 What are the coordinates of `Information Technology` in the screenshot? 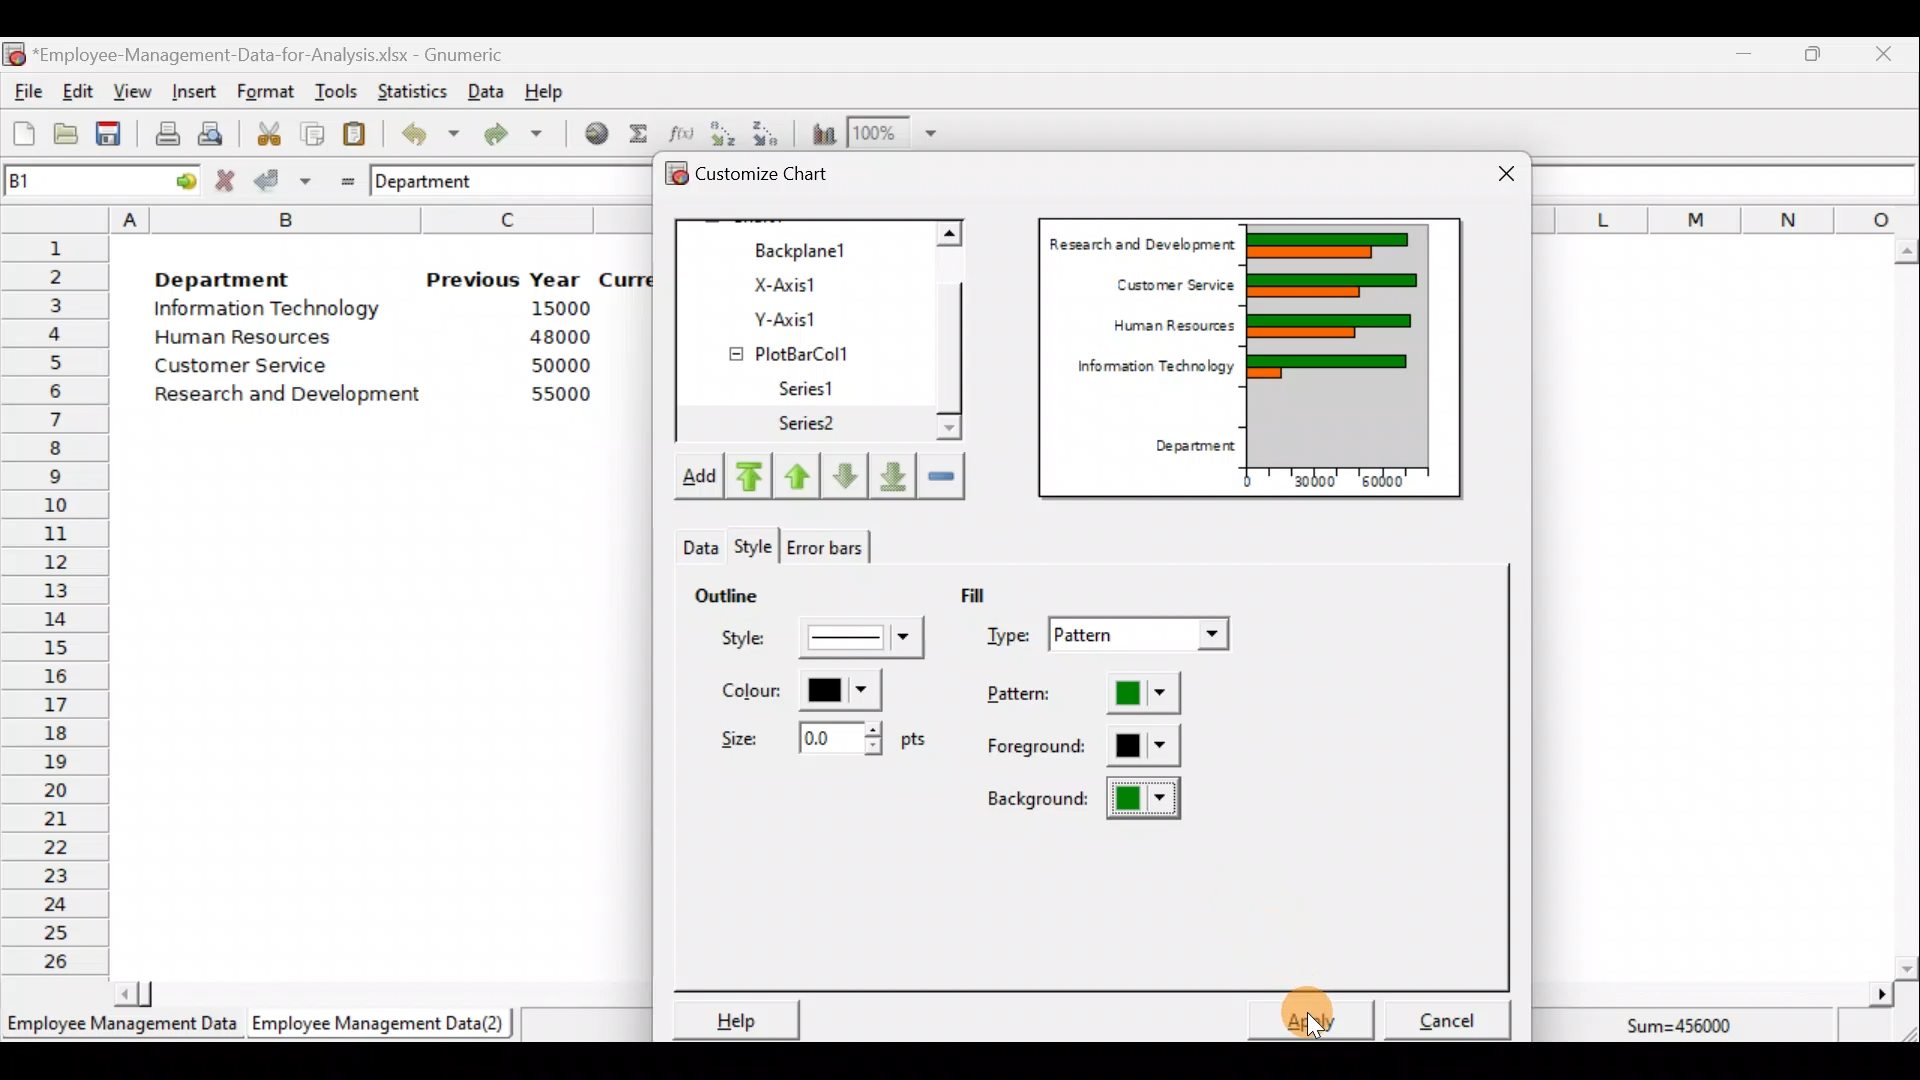 It's located at (1146, 371).